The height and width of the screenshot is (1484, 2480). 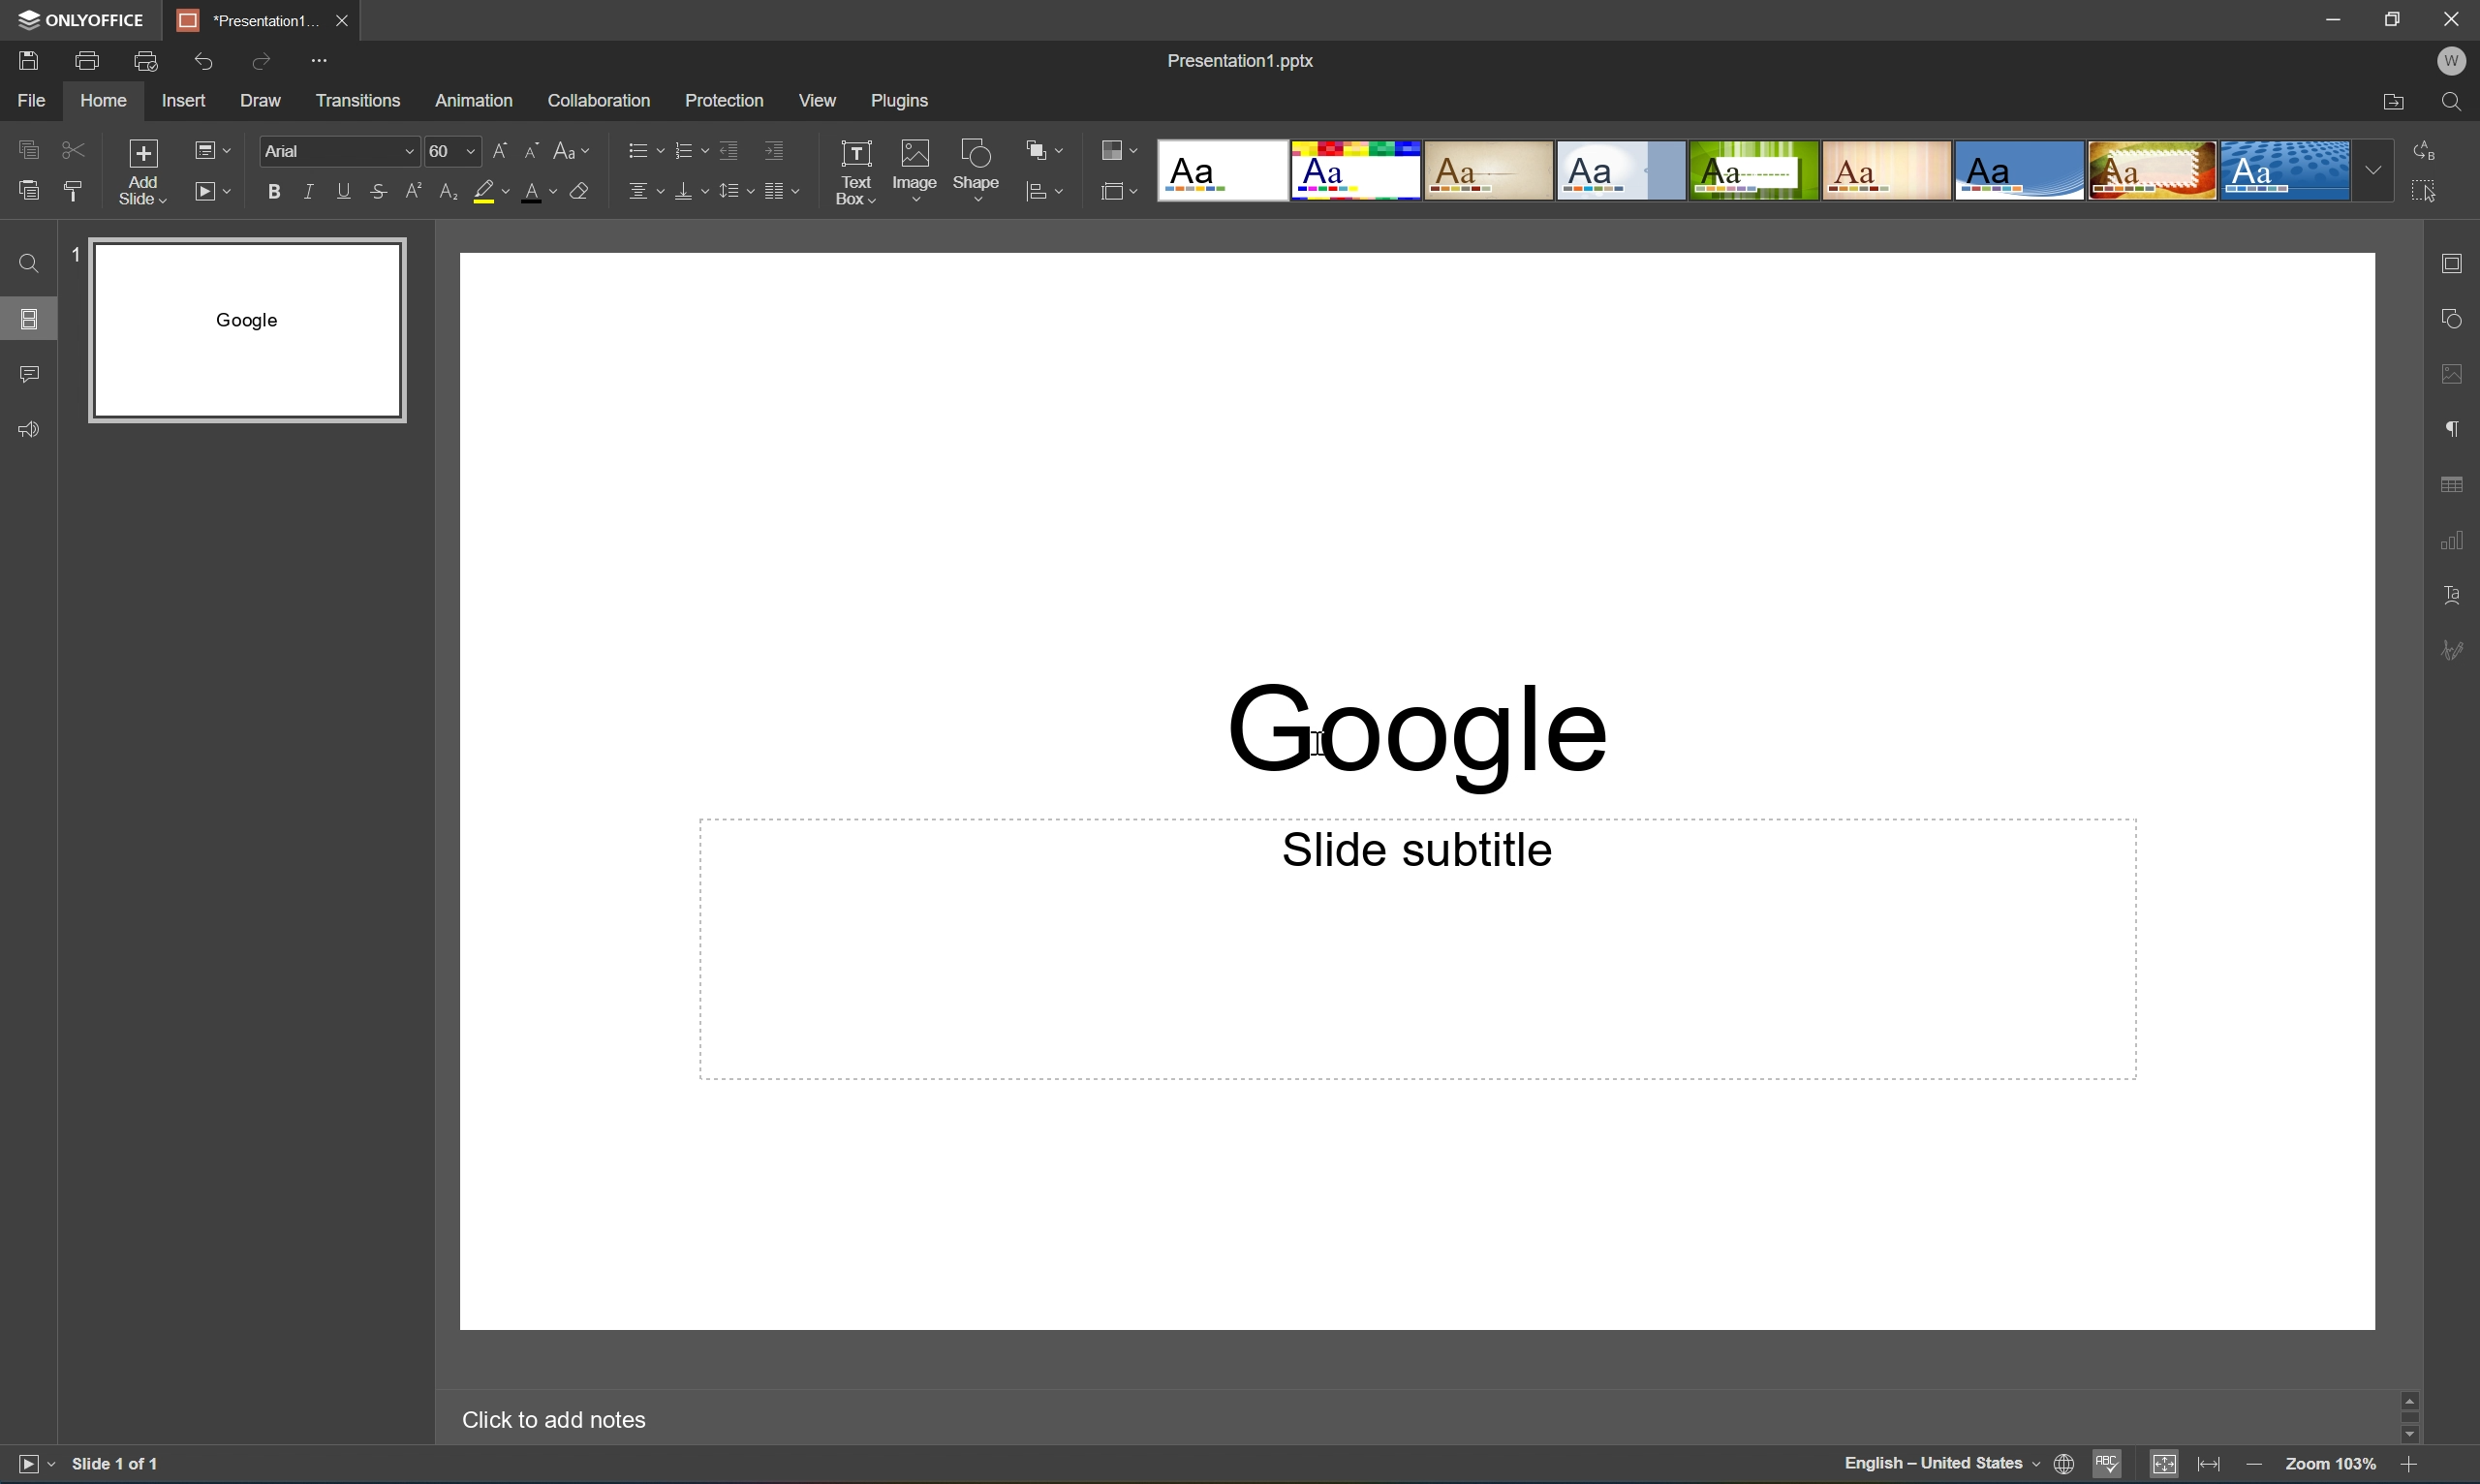 I want to click on Increase indent, so click(x=777, y=146).